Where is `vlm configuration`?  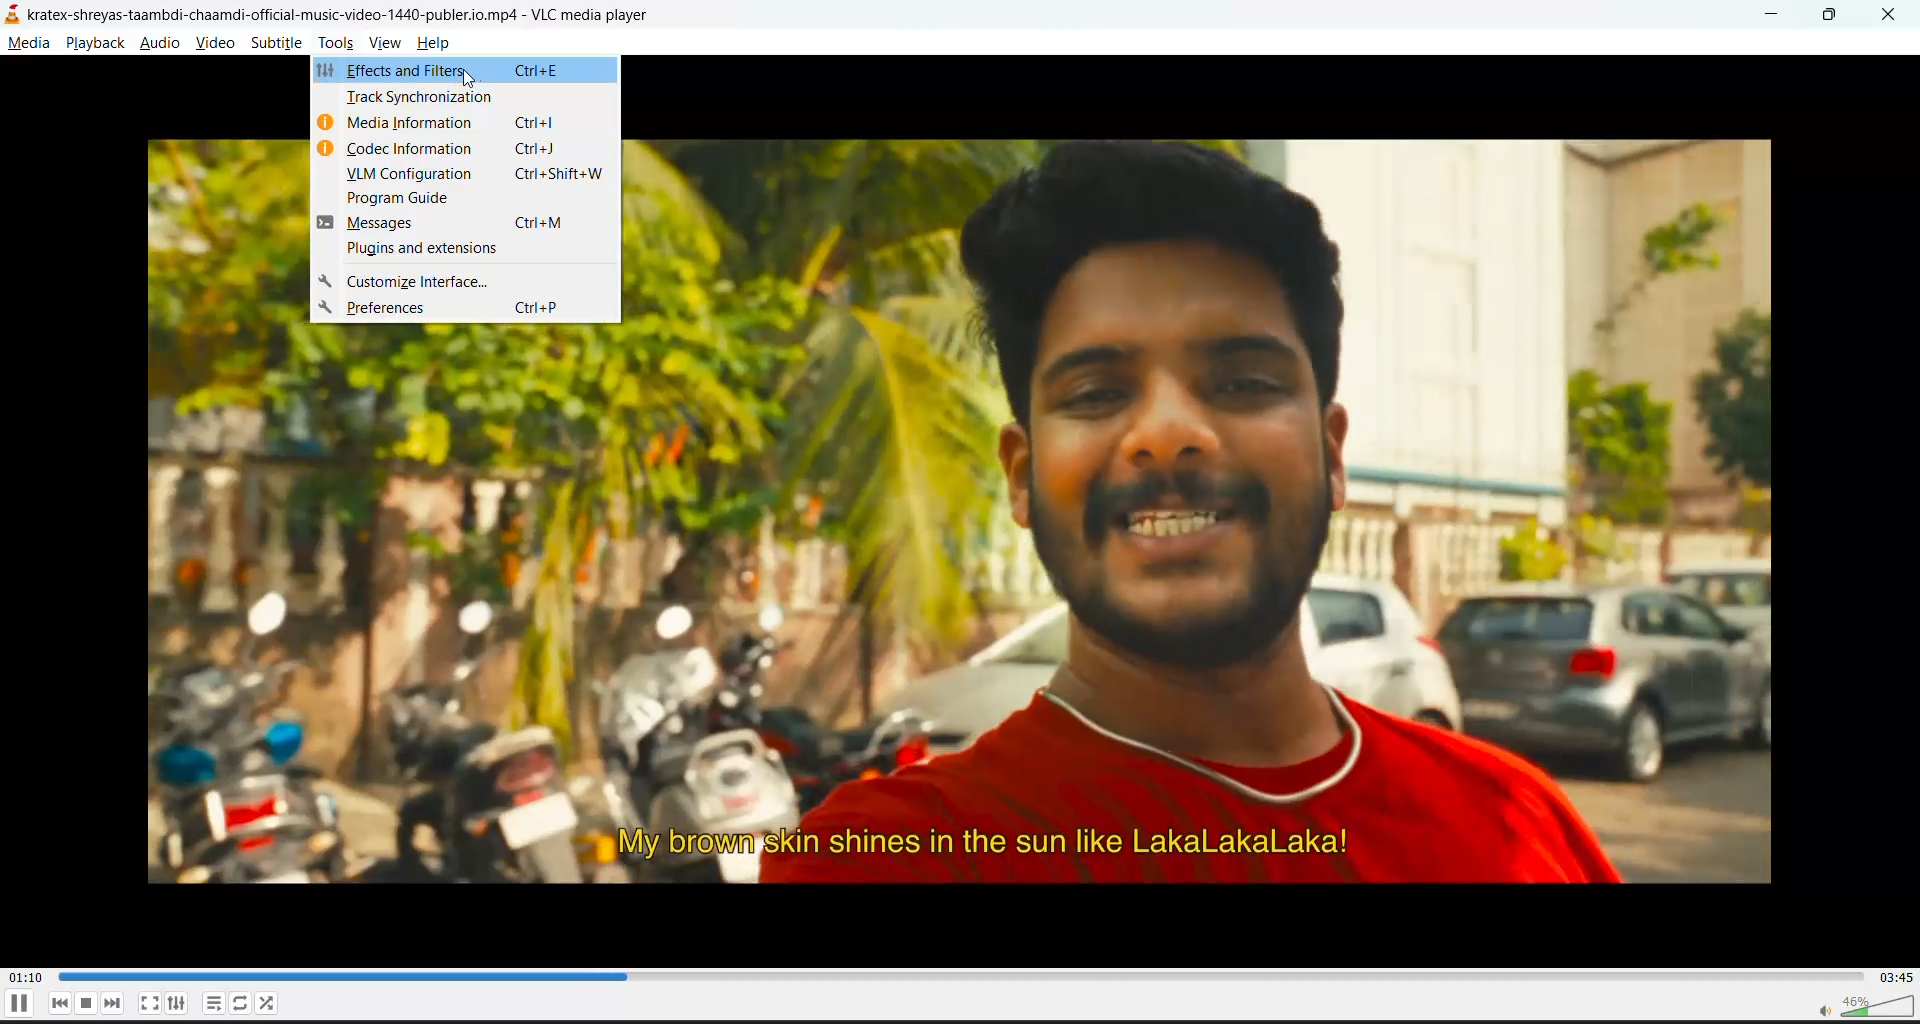 vlm configuration is located at coordinates (484, 177).